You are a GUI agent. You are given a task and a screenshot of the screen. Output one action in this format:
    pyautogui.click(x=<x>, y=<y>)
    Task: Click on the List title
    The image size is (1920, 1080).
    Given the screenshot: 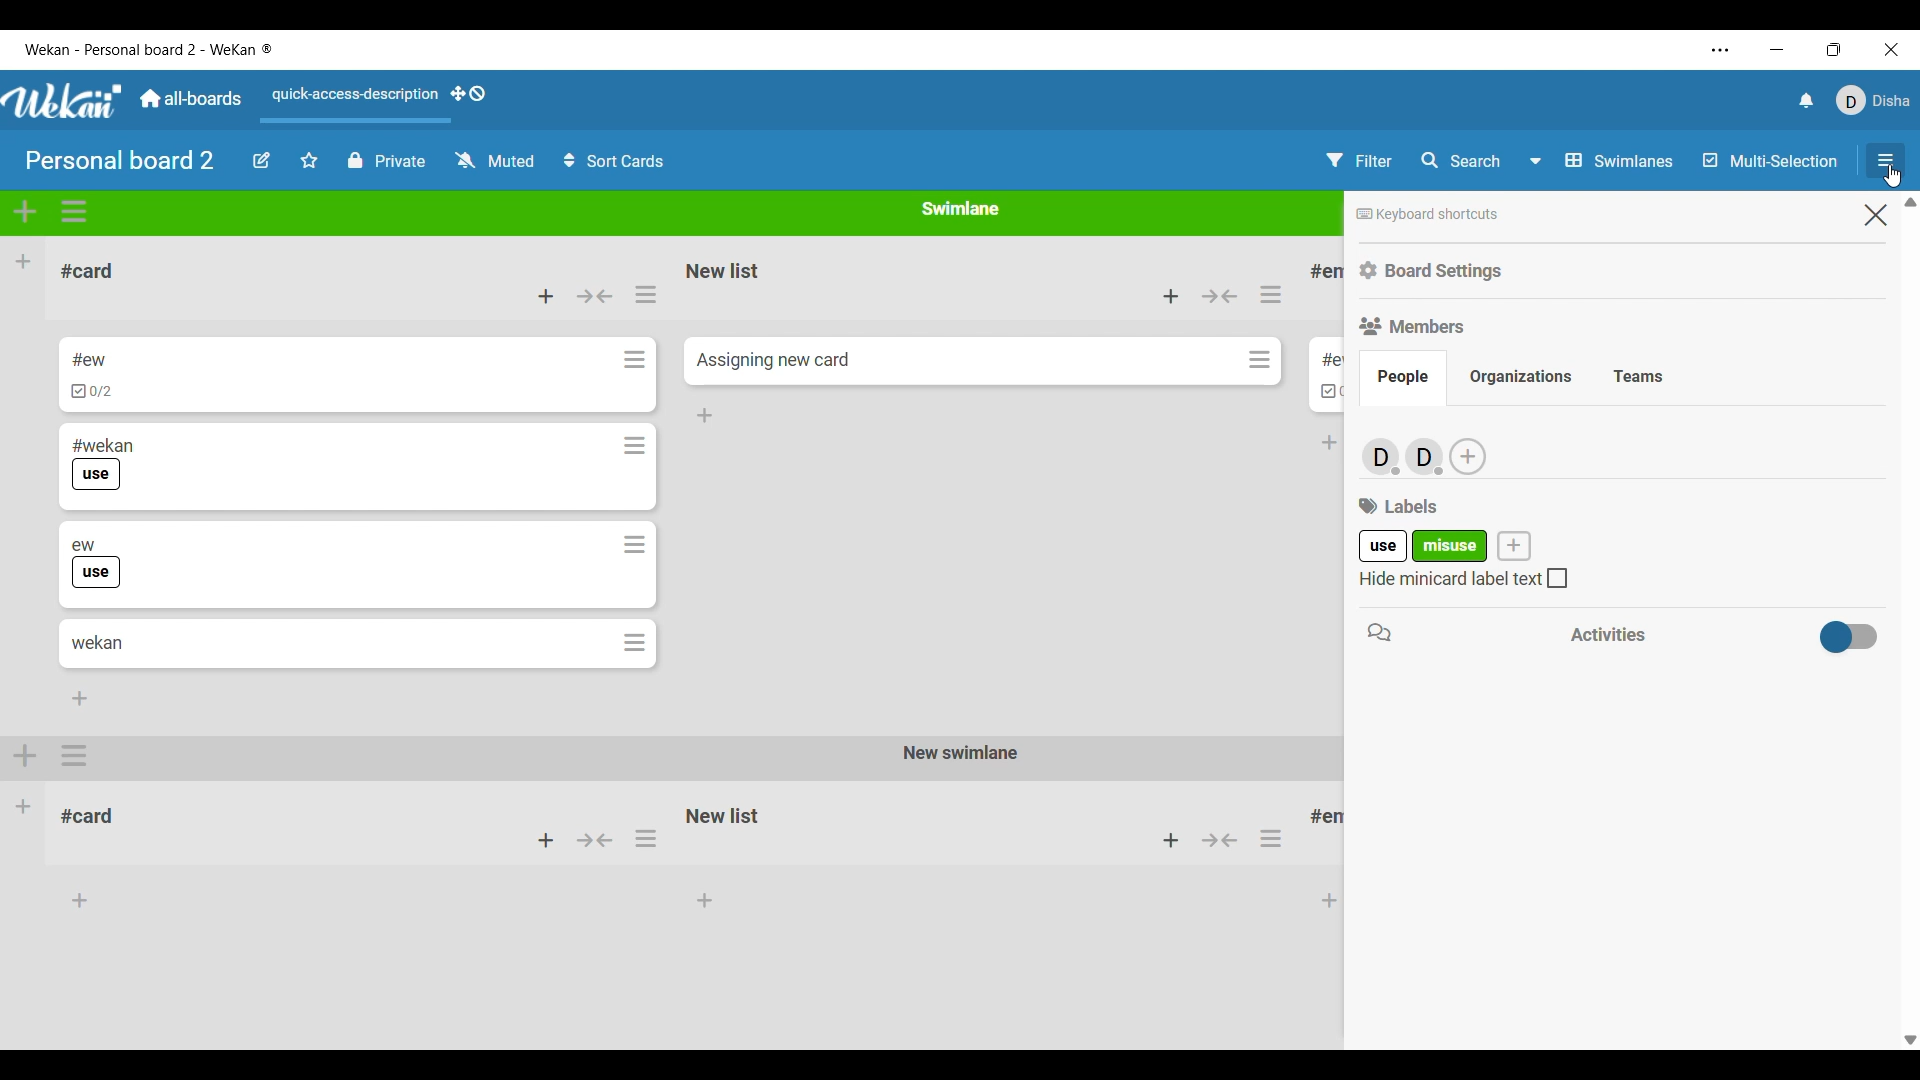 What is the action you would take?
    pyautogui.click(x=1328, y=272)
    